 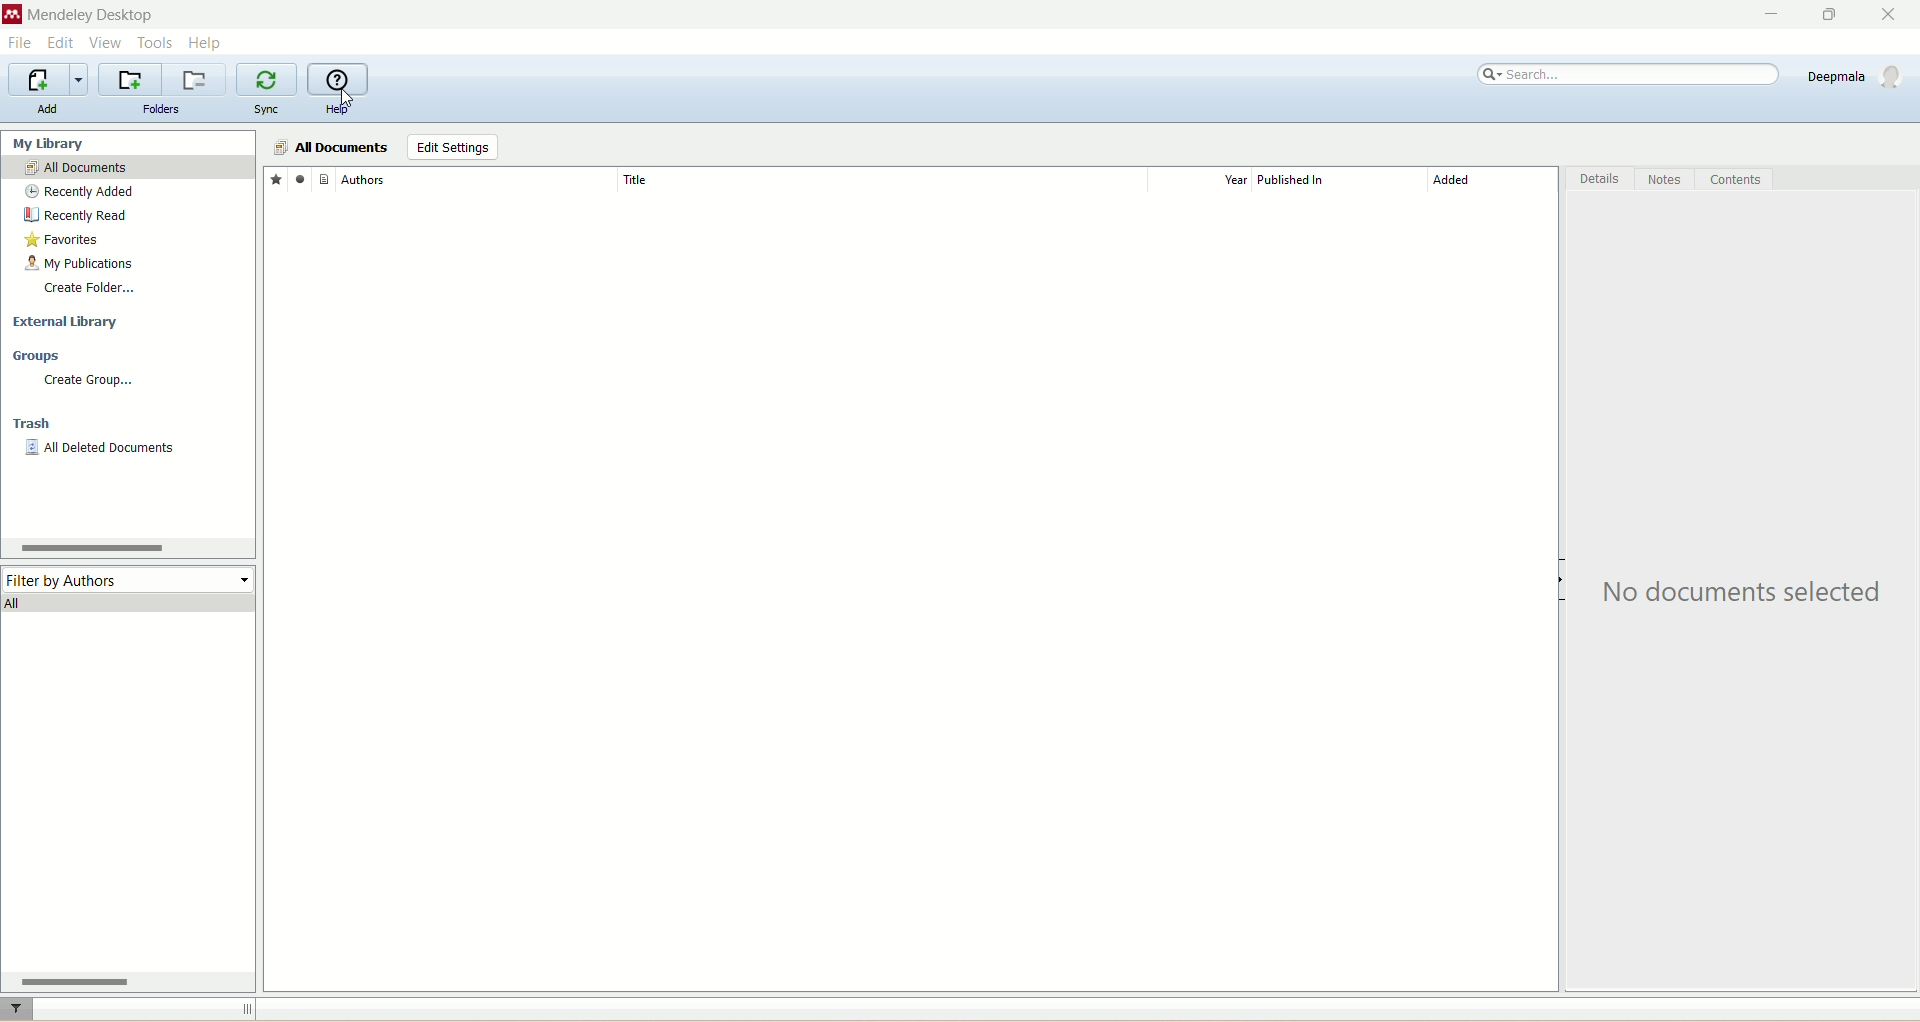 What do you see at coordinates (1888, 16) in the screenshot?
I see `close` at bounding box center [1888, 16].